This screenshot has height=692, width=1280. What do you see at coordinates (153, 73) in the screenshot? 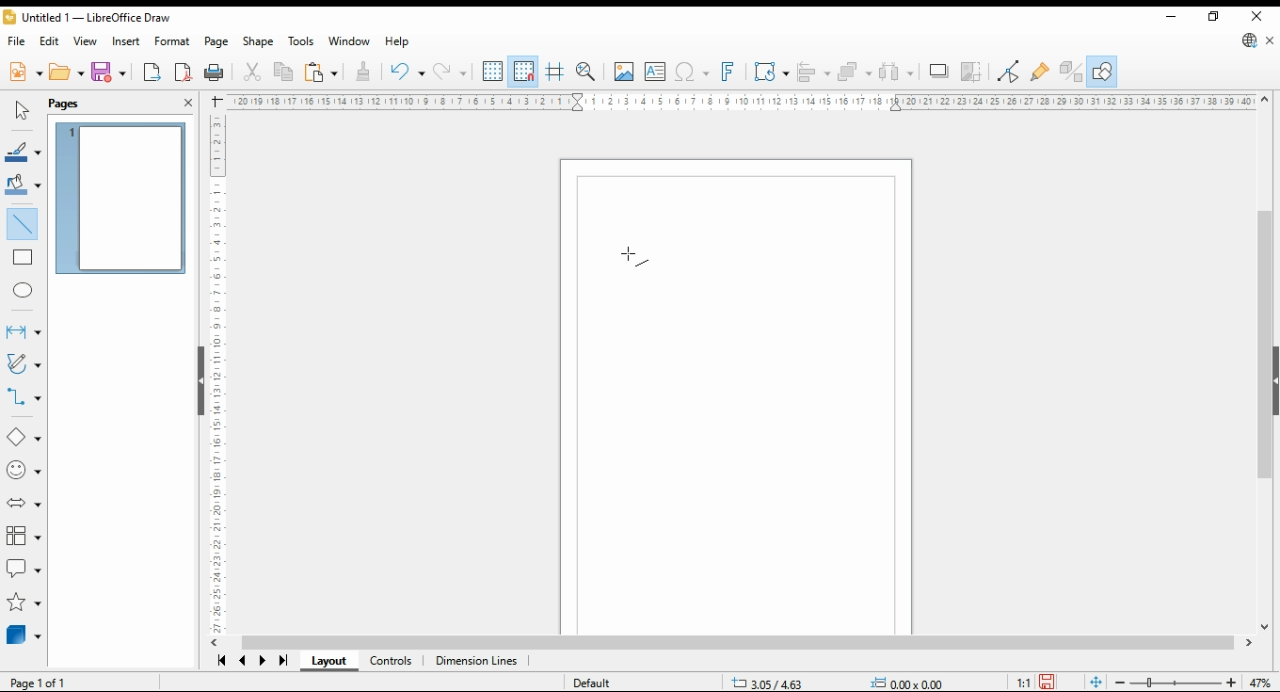
I see `export` at bounding box center [153, 73].